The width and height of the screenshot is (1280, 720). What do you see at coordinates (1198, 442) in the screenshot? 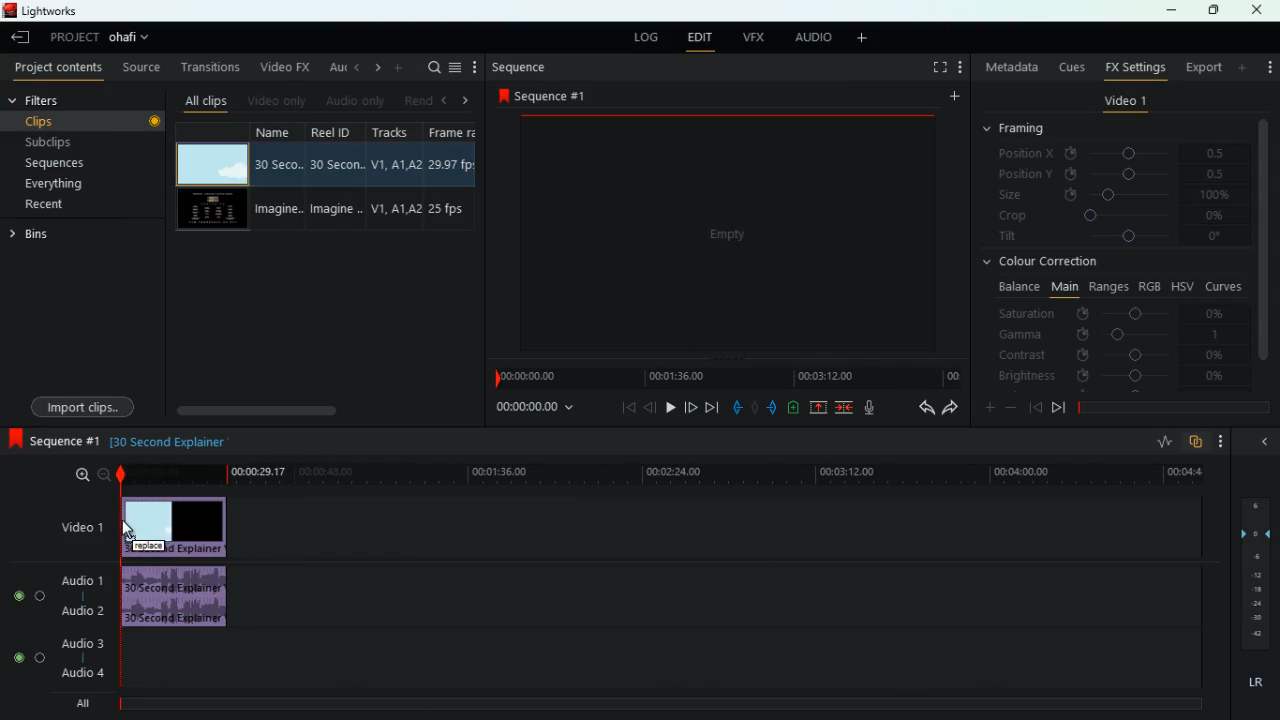
I see `overlap` at bounding box center [1198, 442].